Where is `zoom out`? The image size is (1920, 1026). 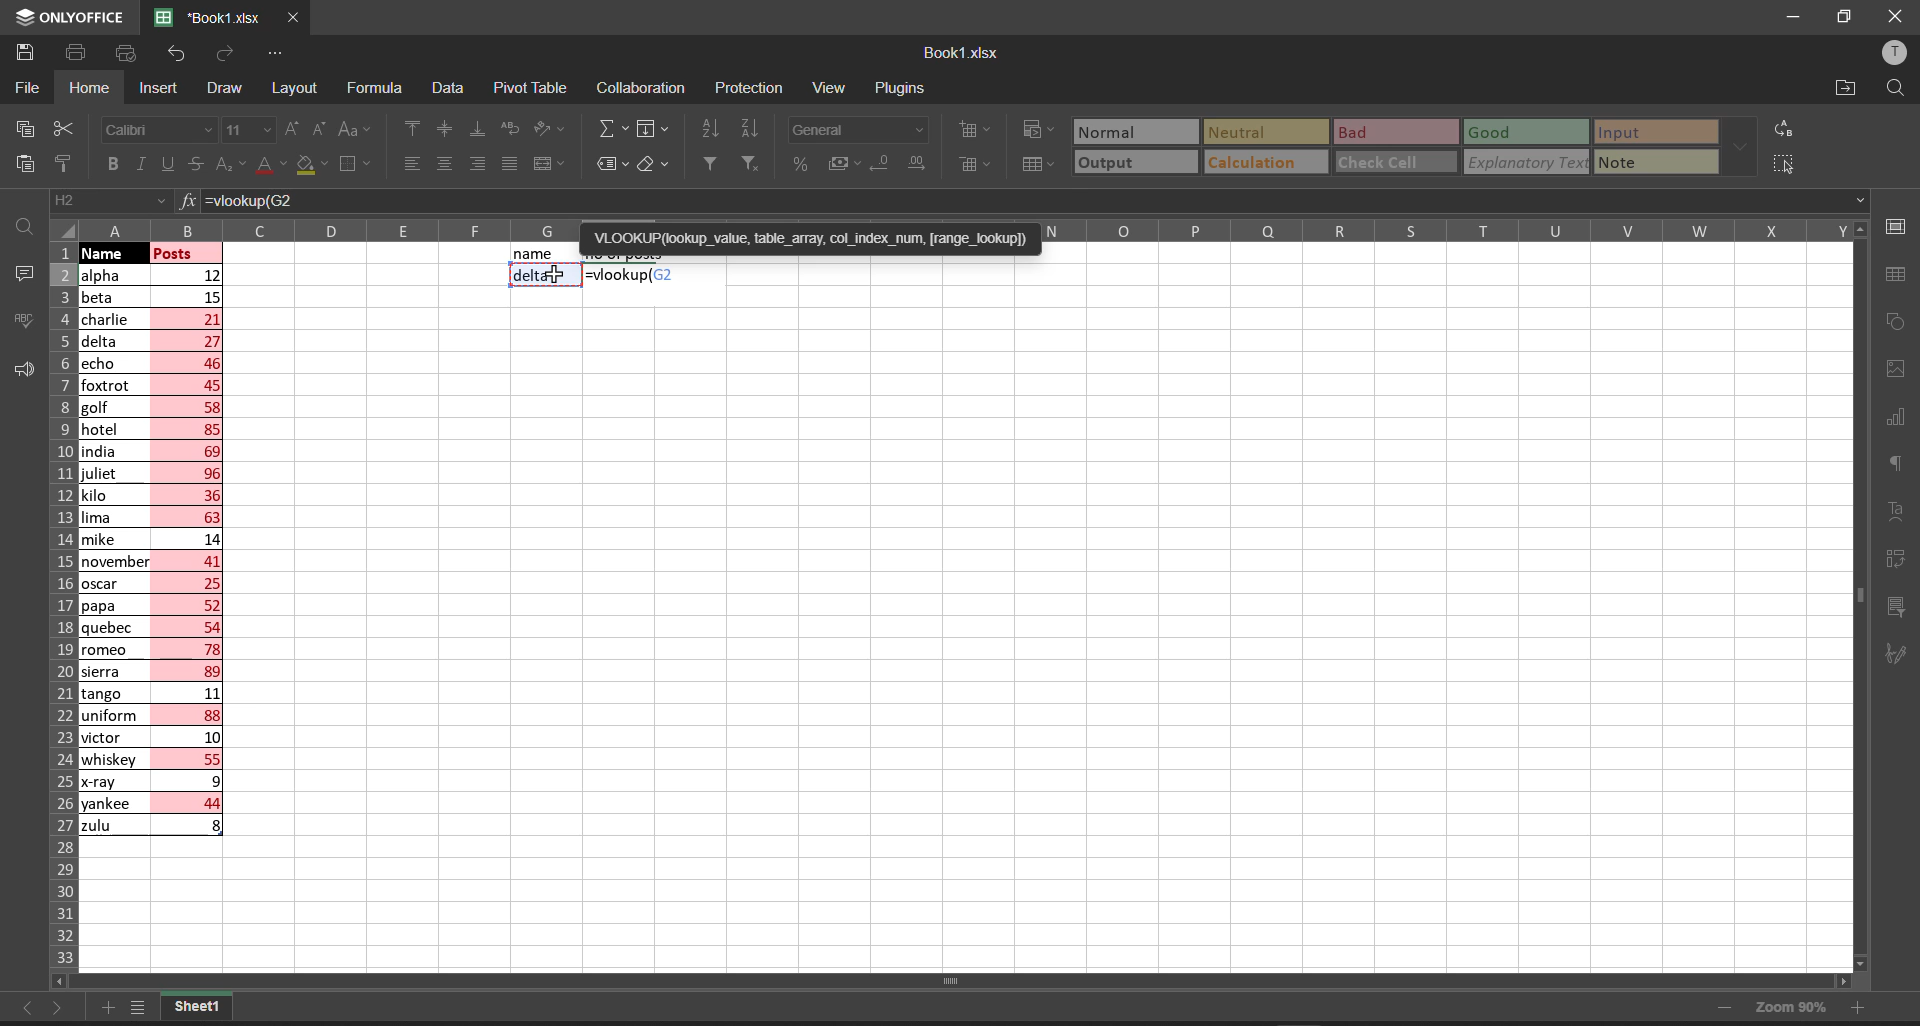
zoom out is located at coordinates (1722, 1011).